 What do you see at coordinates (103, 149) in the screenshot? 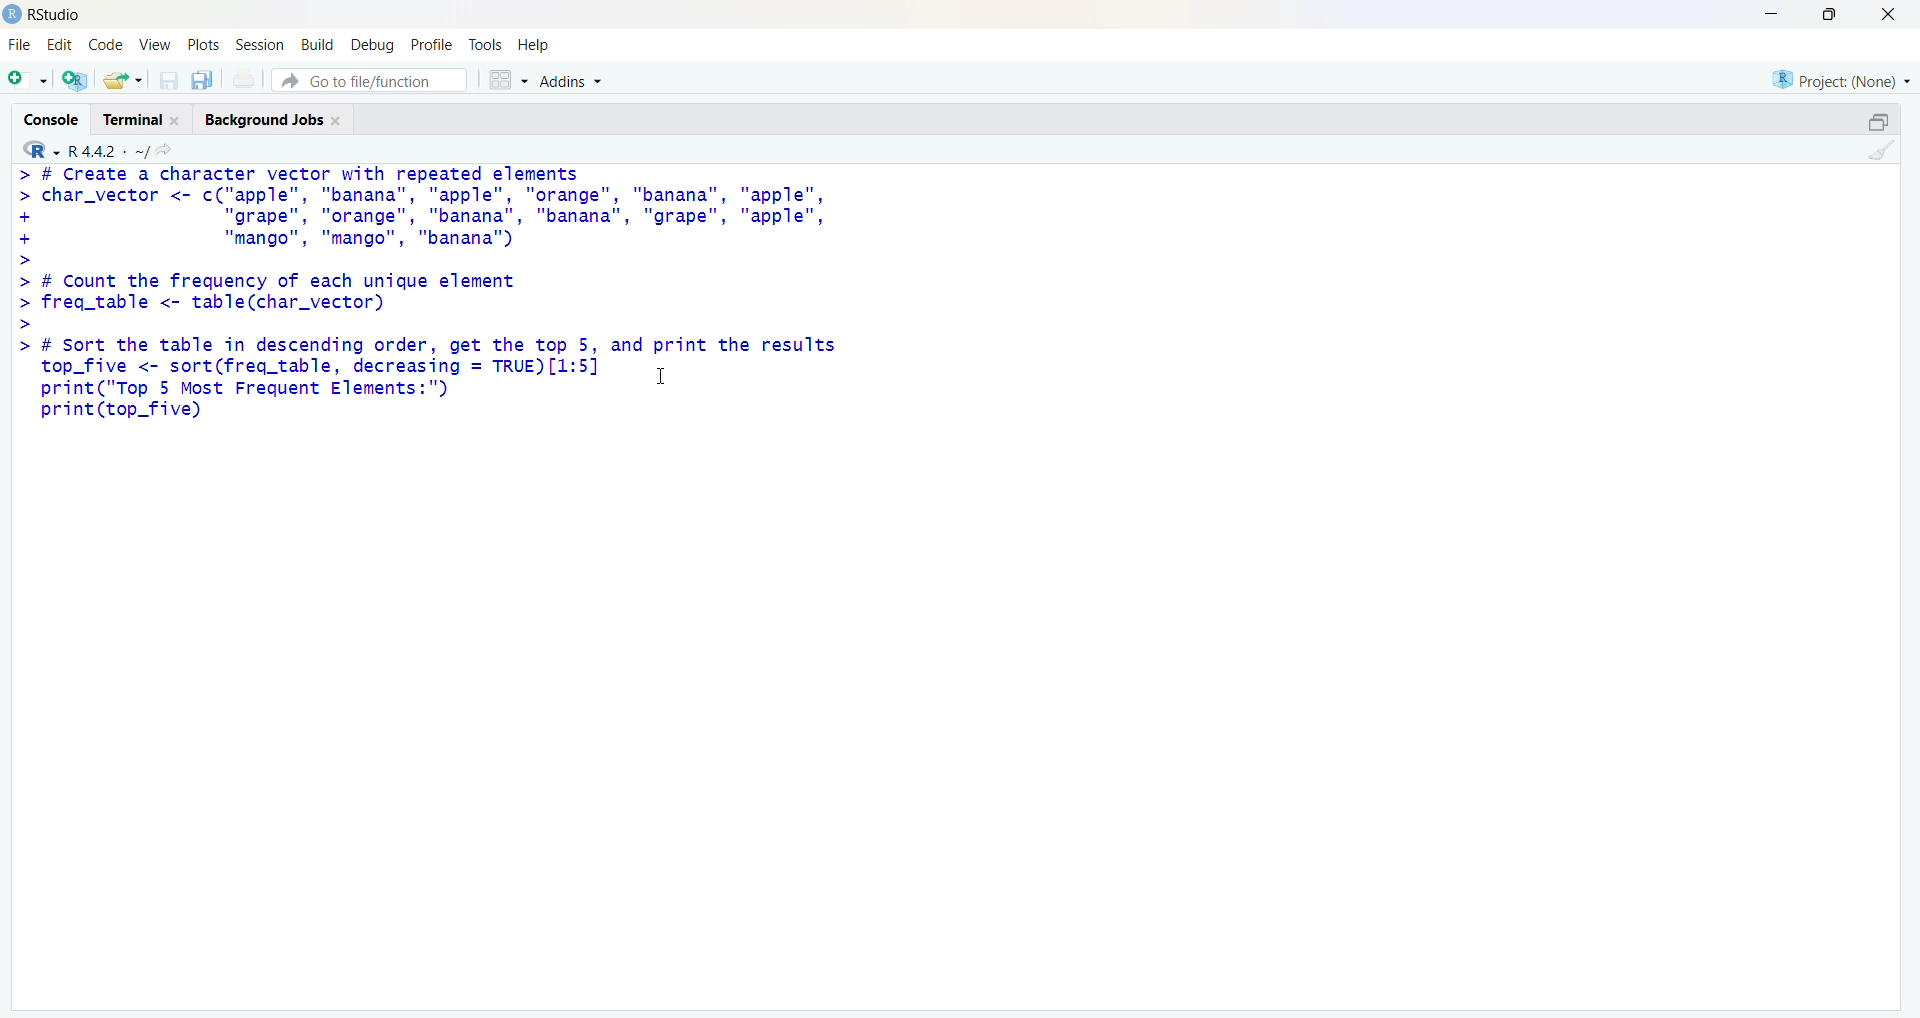
I see `R 4.2.2~/` at bounding box center [103, 149].